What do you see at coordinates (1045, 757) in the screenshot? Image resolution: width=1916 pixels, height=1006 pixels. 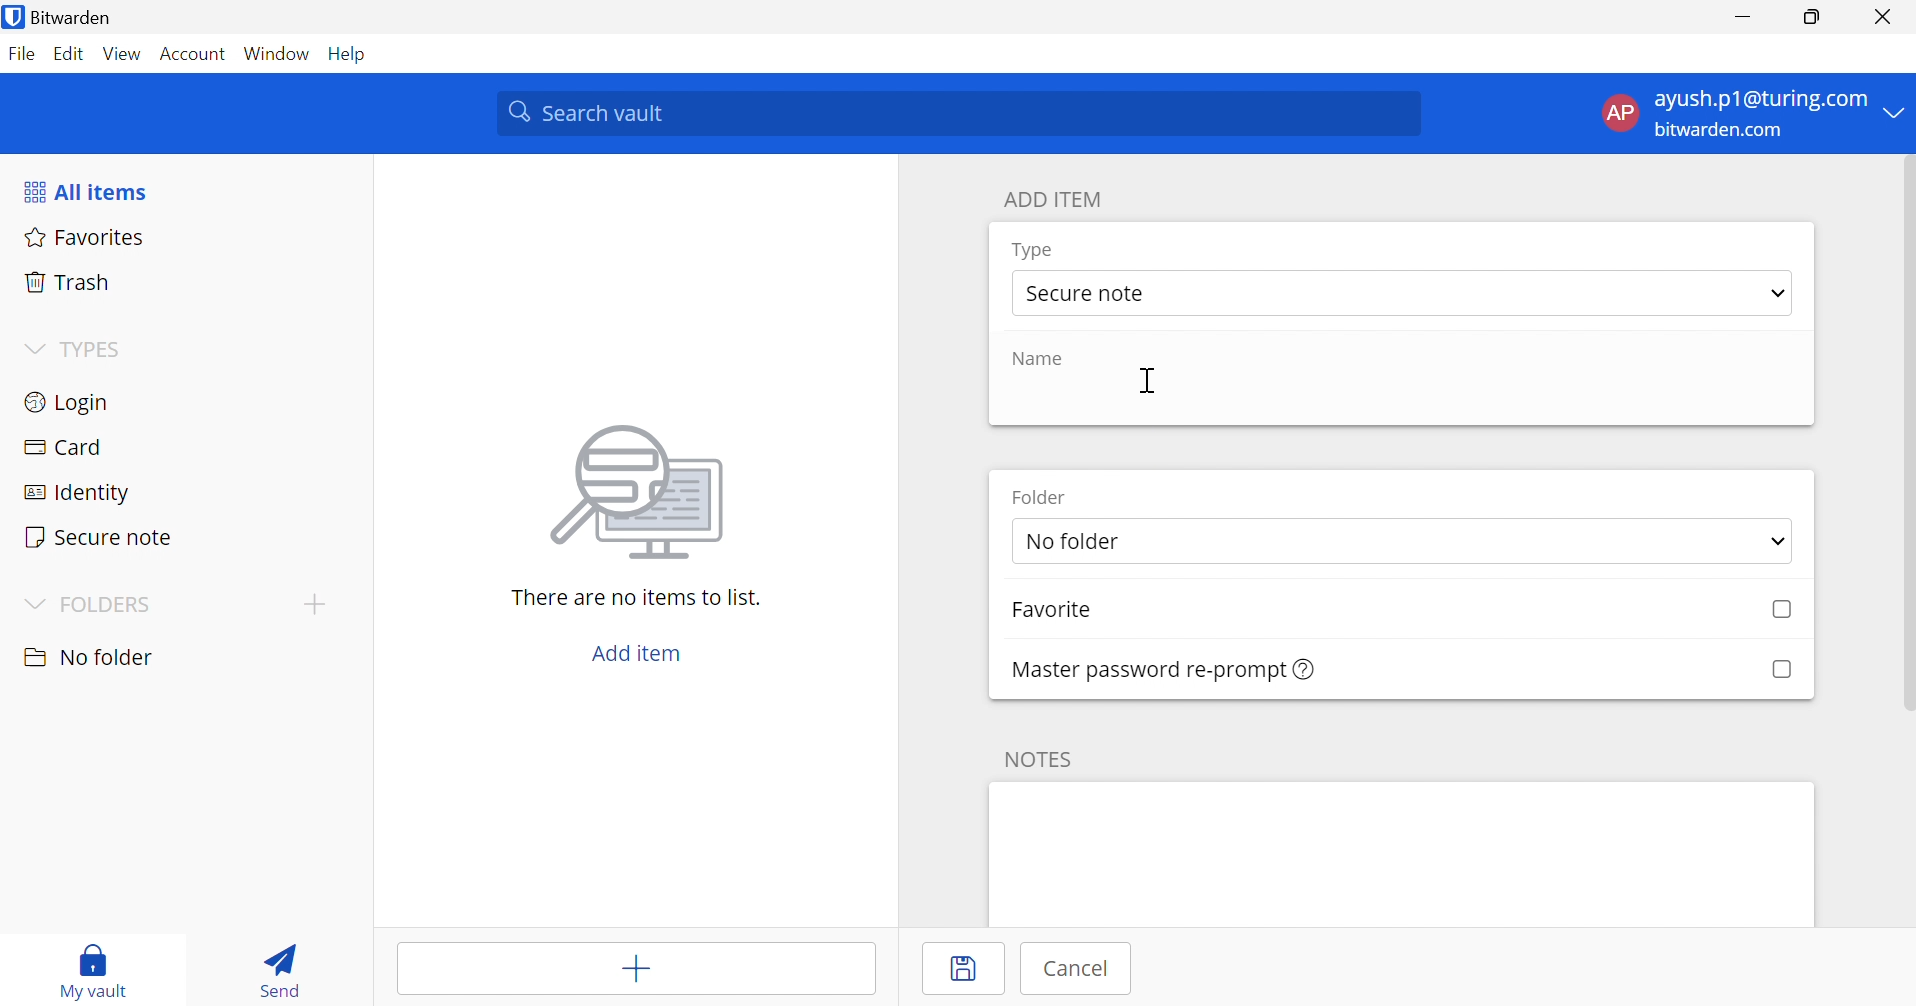 I see `NOTES` at bounding box center [1045, 757].